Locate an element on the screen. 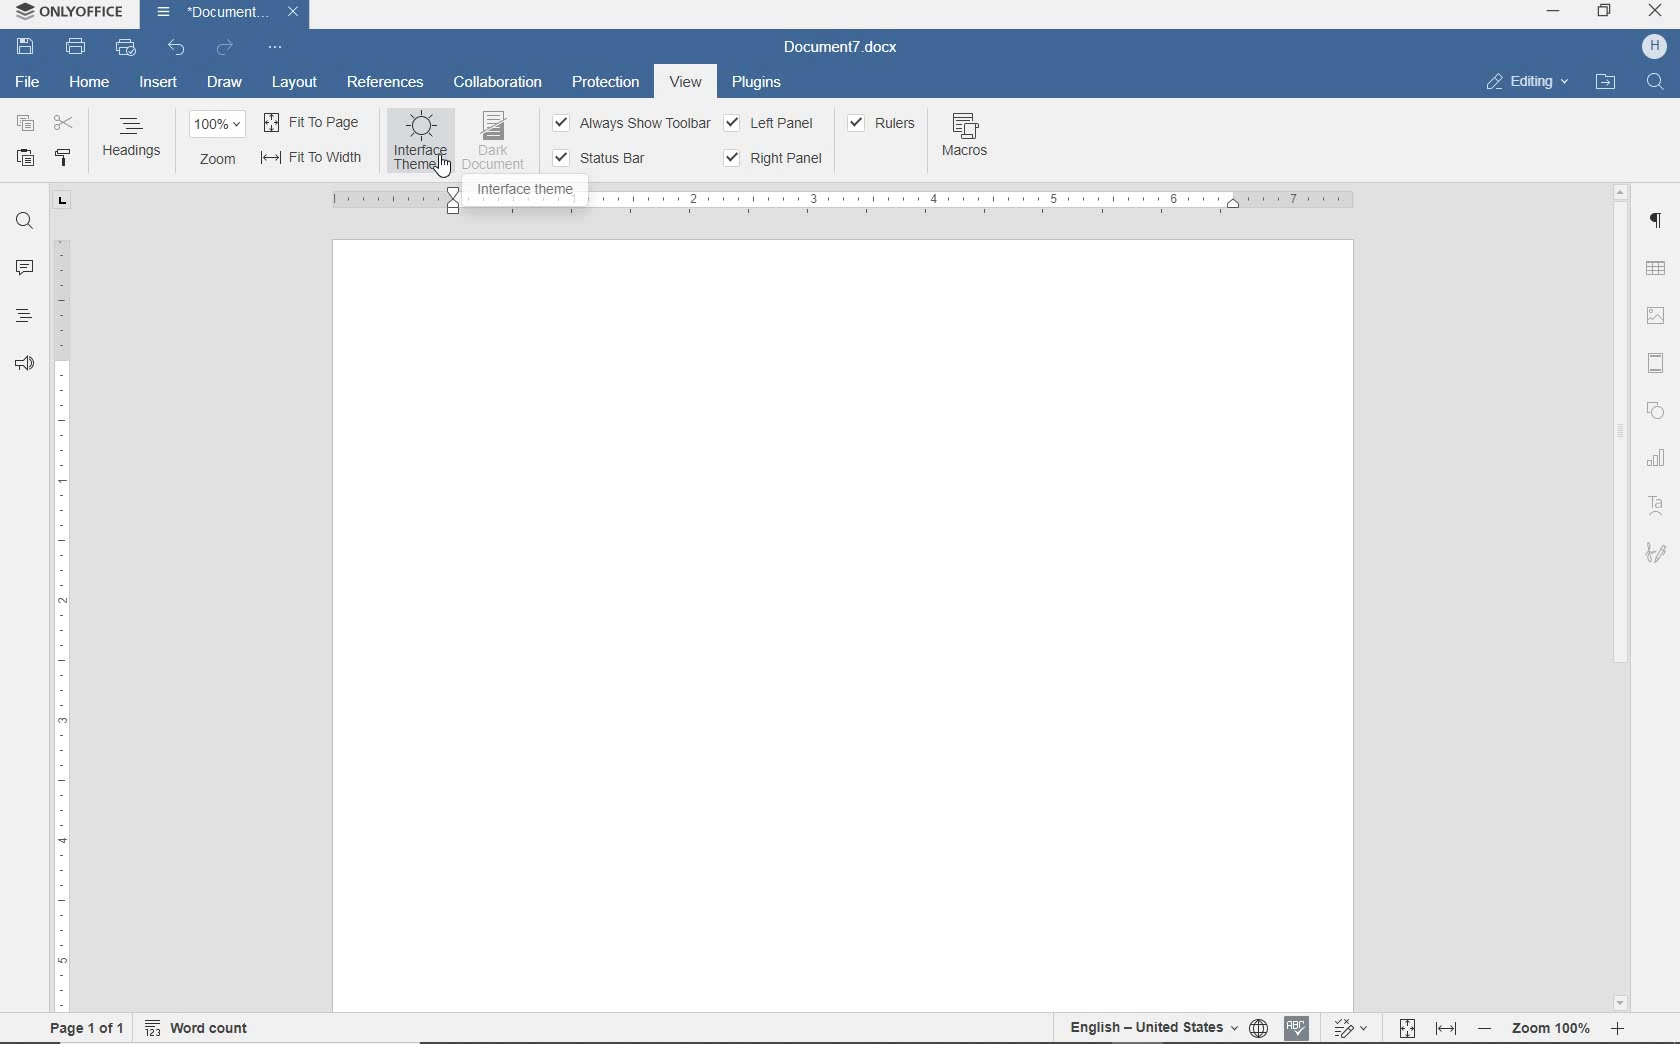 This screenshot has height=1044, width=1680. SET DOCUMENT LANGUAGE is located at coordinates (1259, 1028).